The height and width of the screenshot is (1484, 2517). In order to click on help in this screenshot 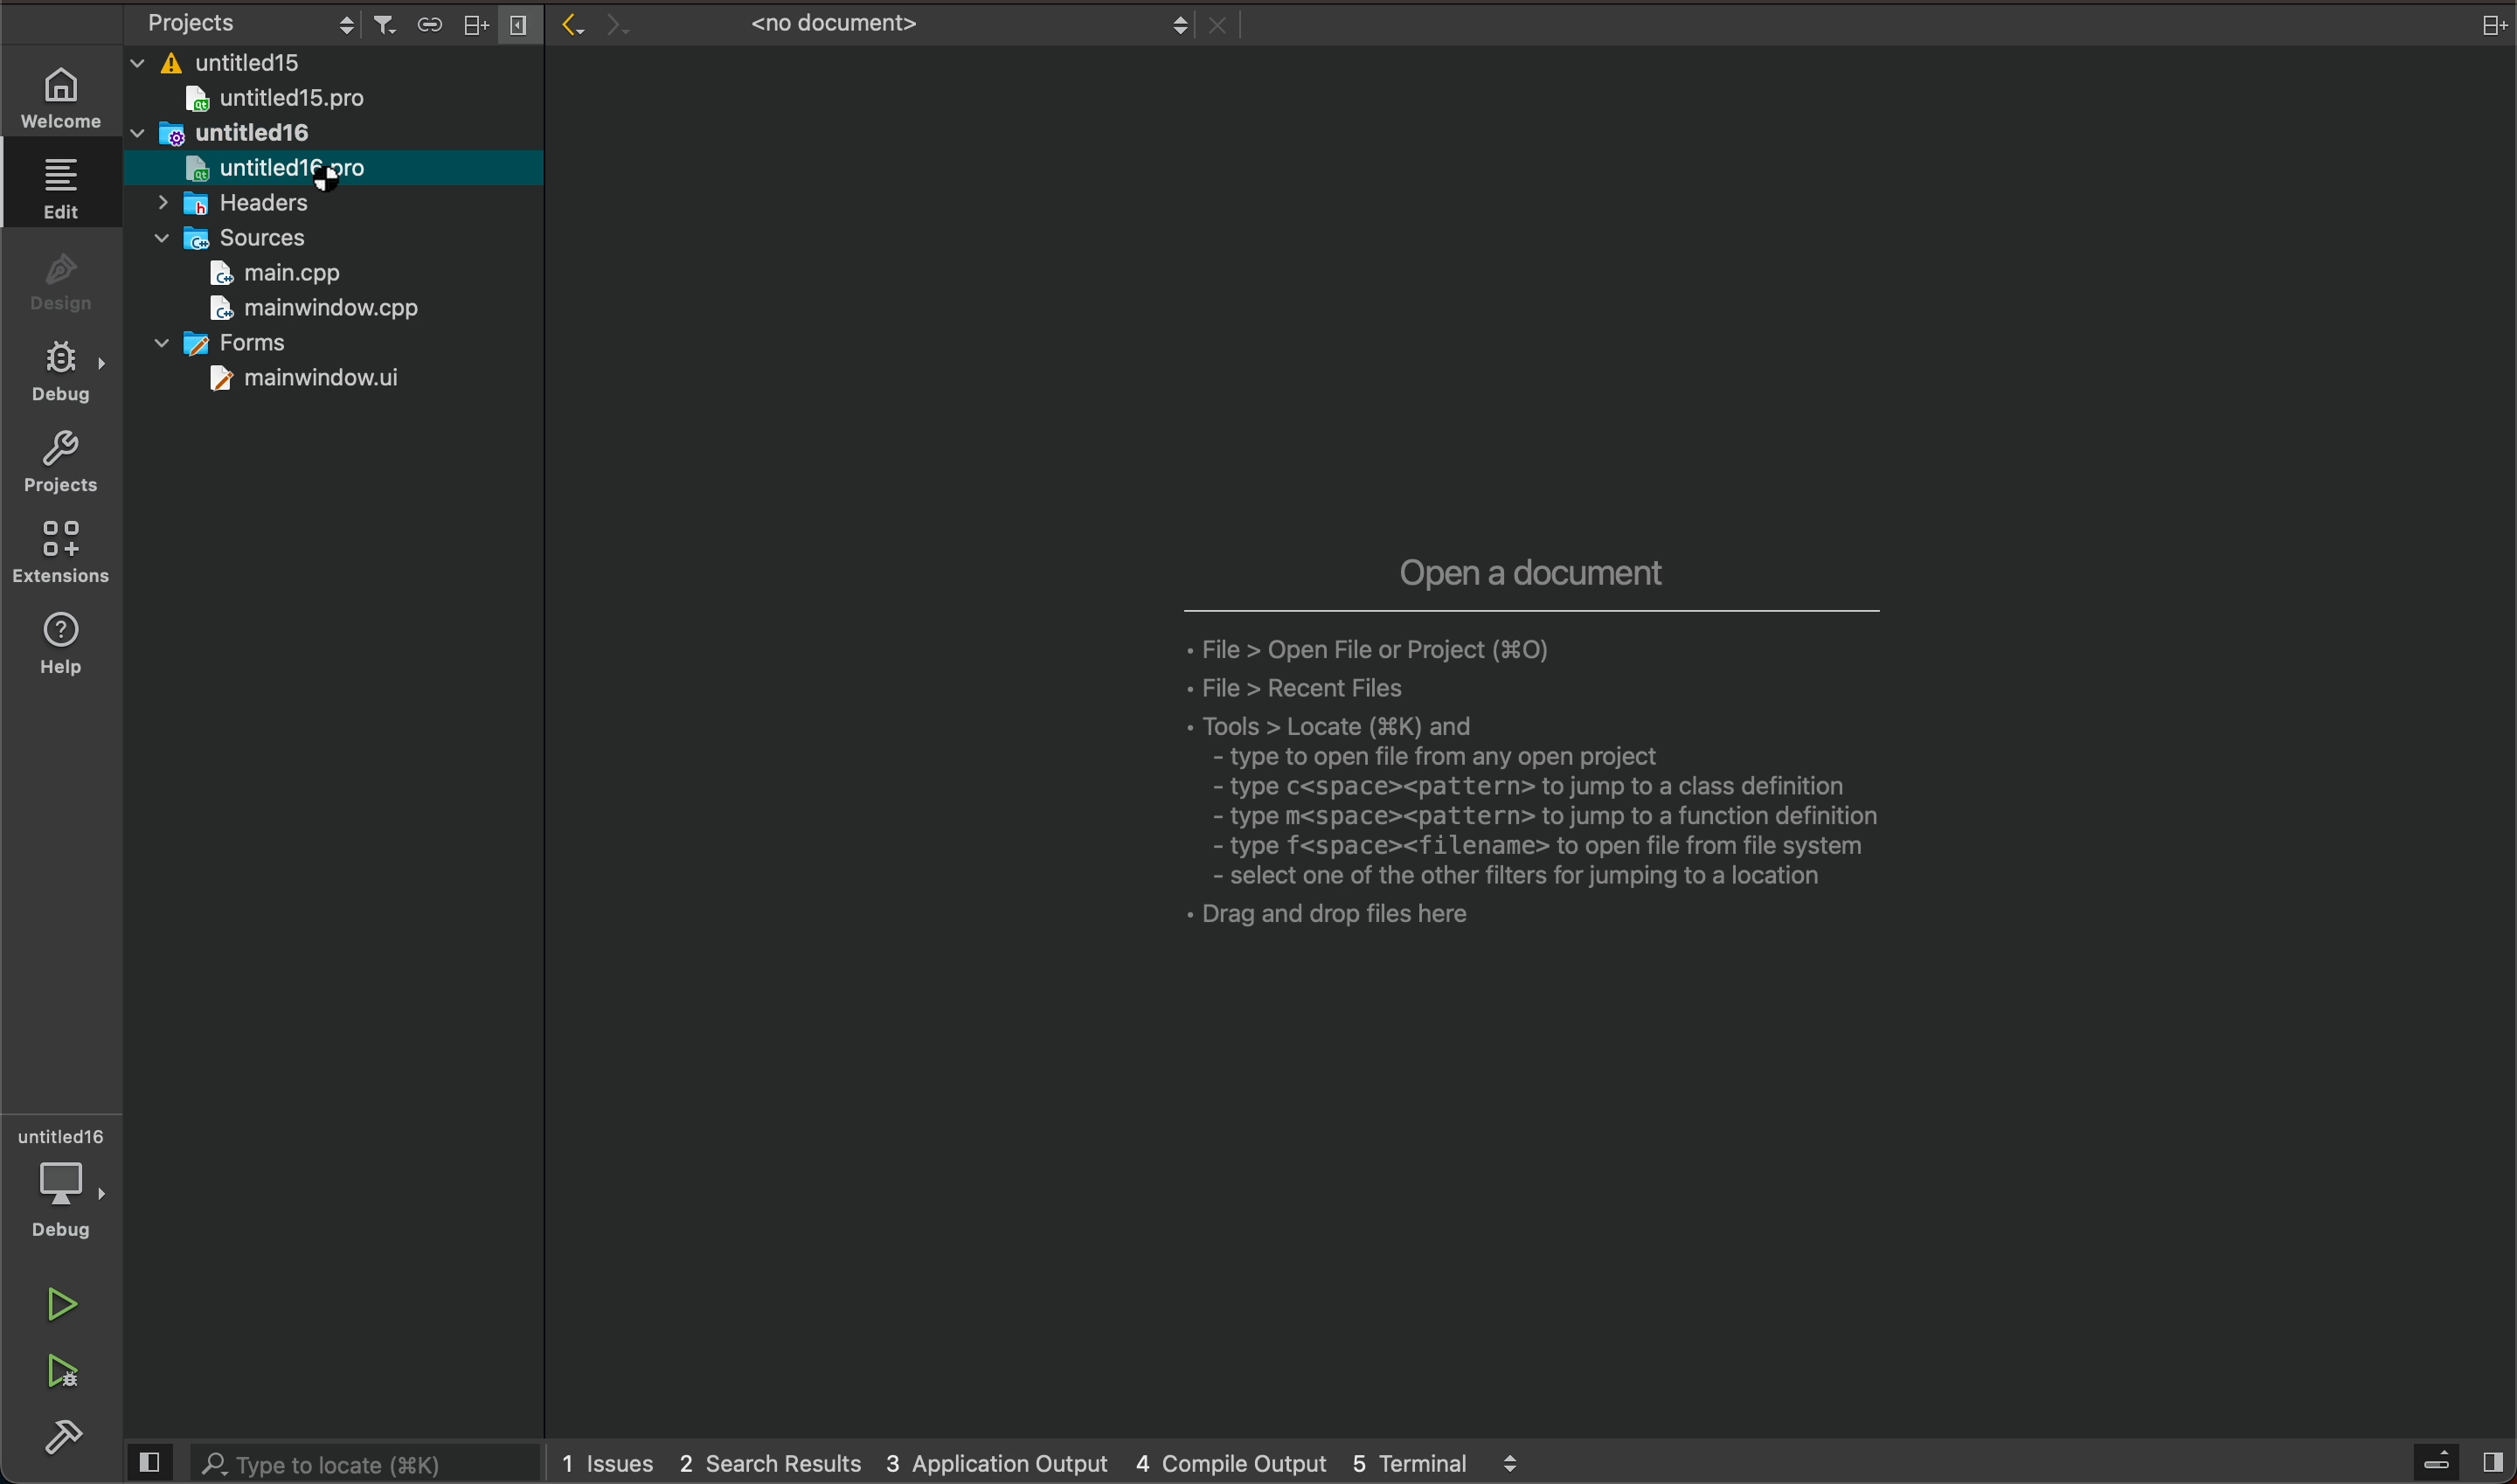, I will do `click(67, 643)`.